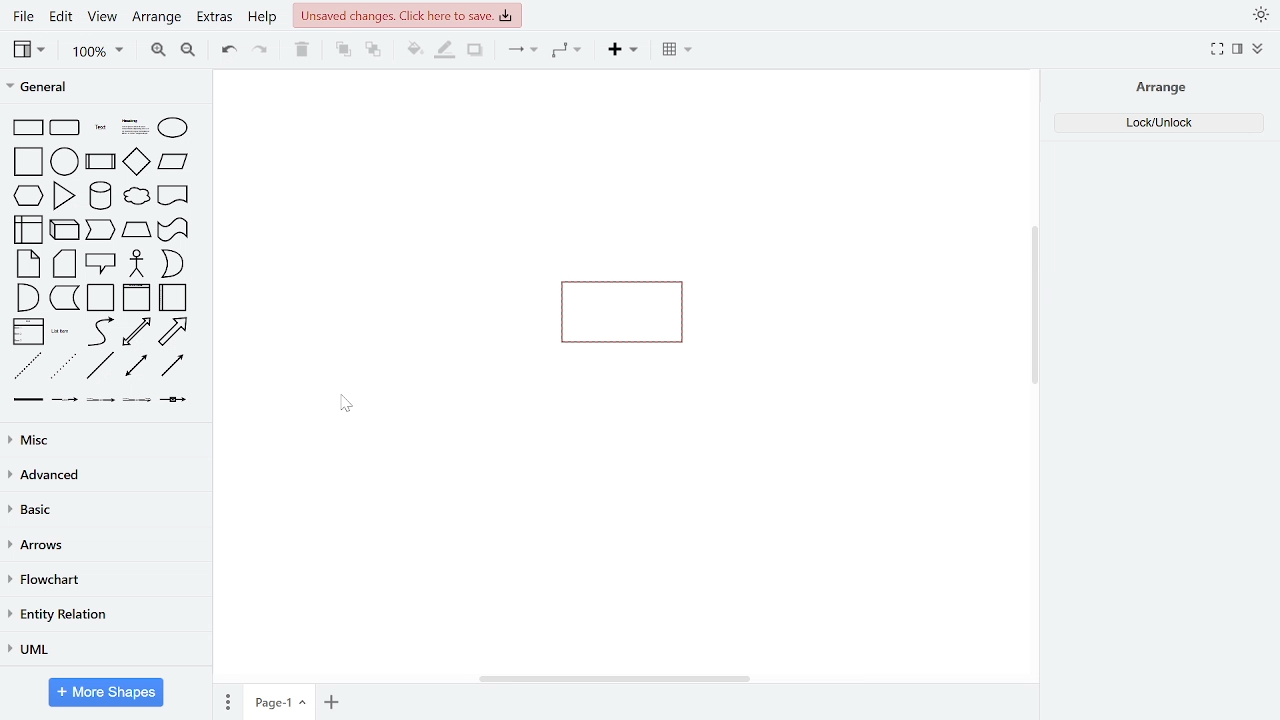  What do you see at coordinates (406, 15) in the screenshot?
I see `unsaved changes. click here to save` at bounding box center [406, 15].